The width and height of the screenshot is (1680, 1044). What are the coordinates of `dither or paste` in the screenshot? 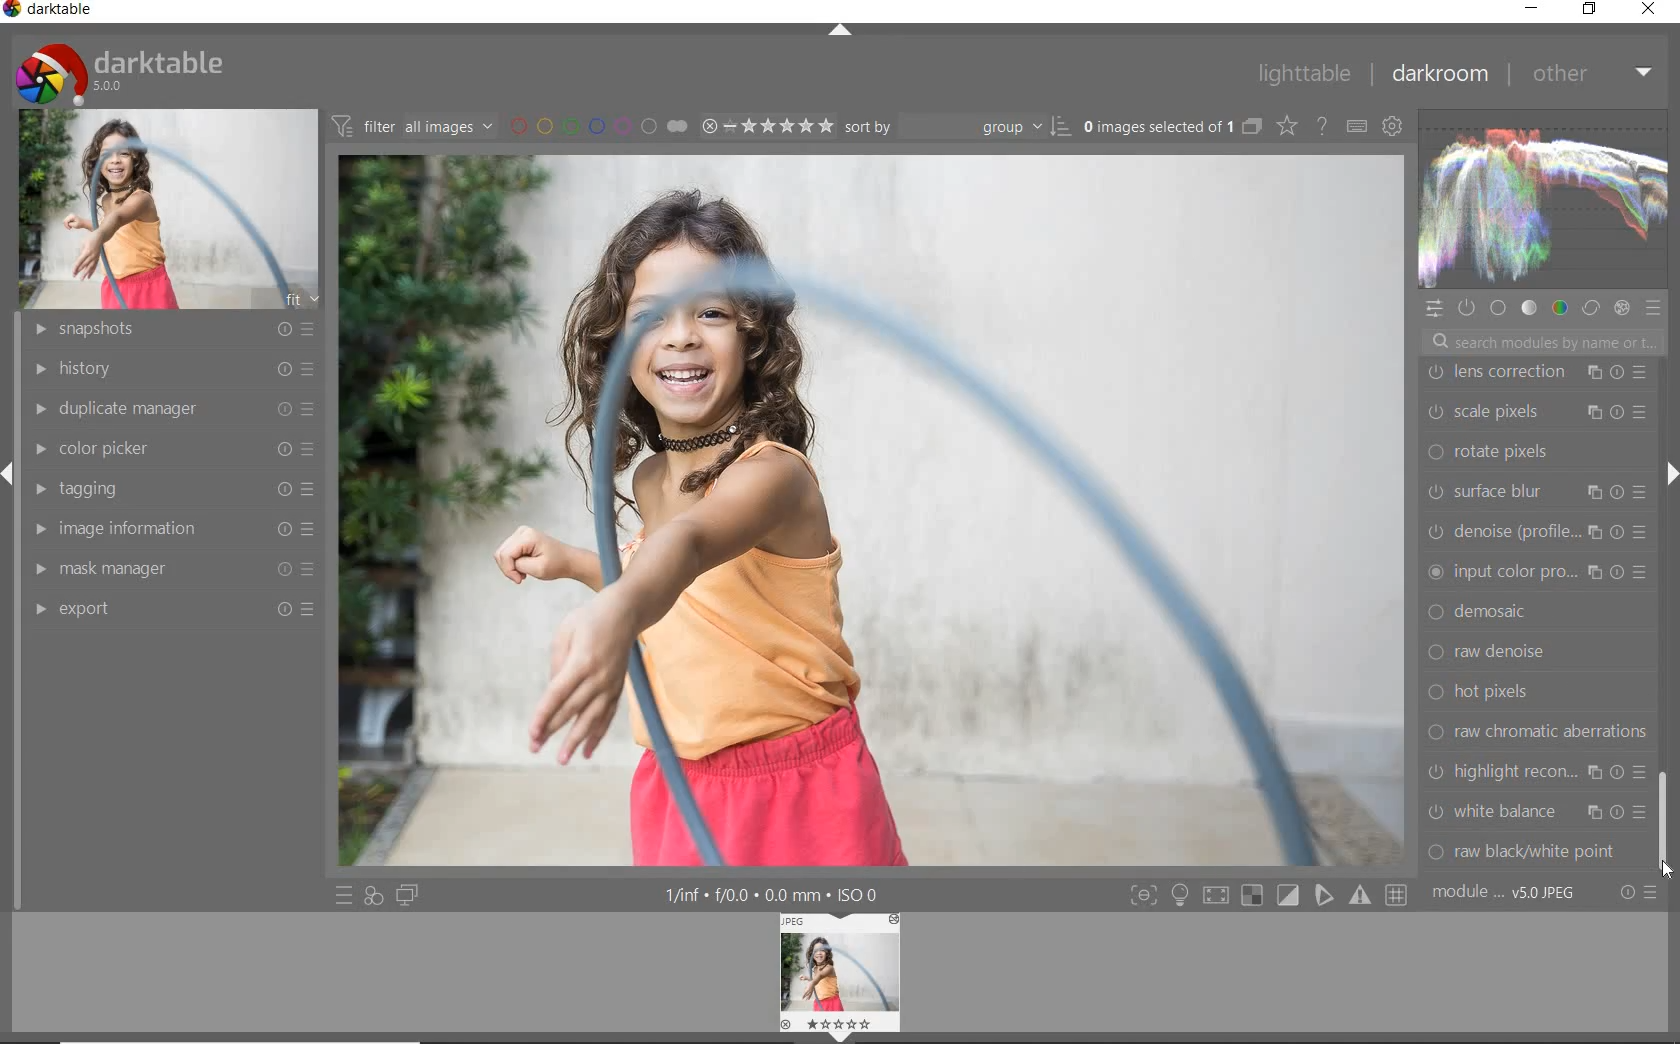 It's located at (1532, 457).